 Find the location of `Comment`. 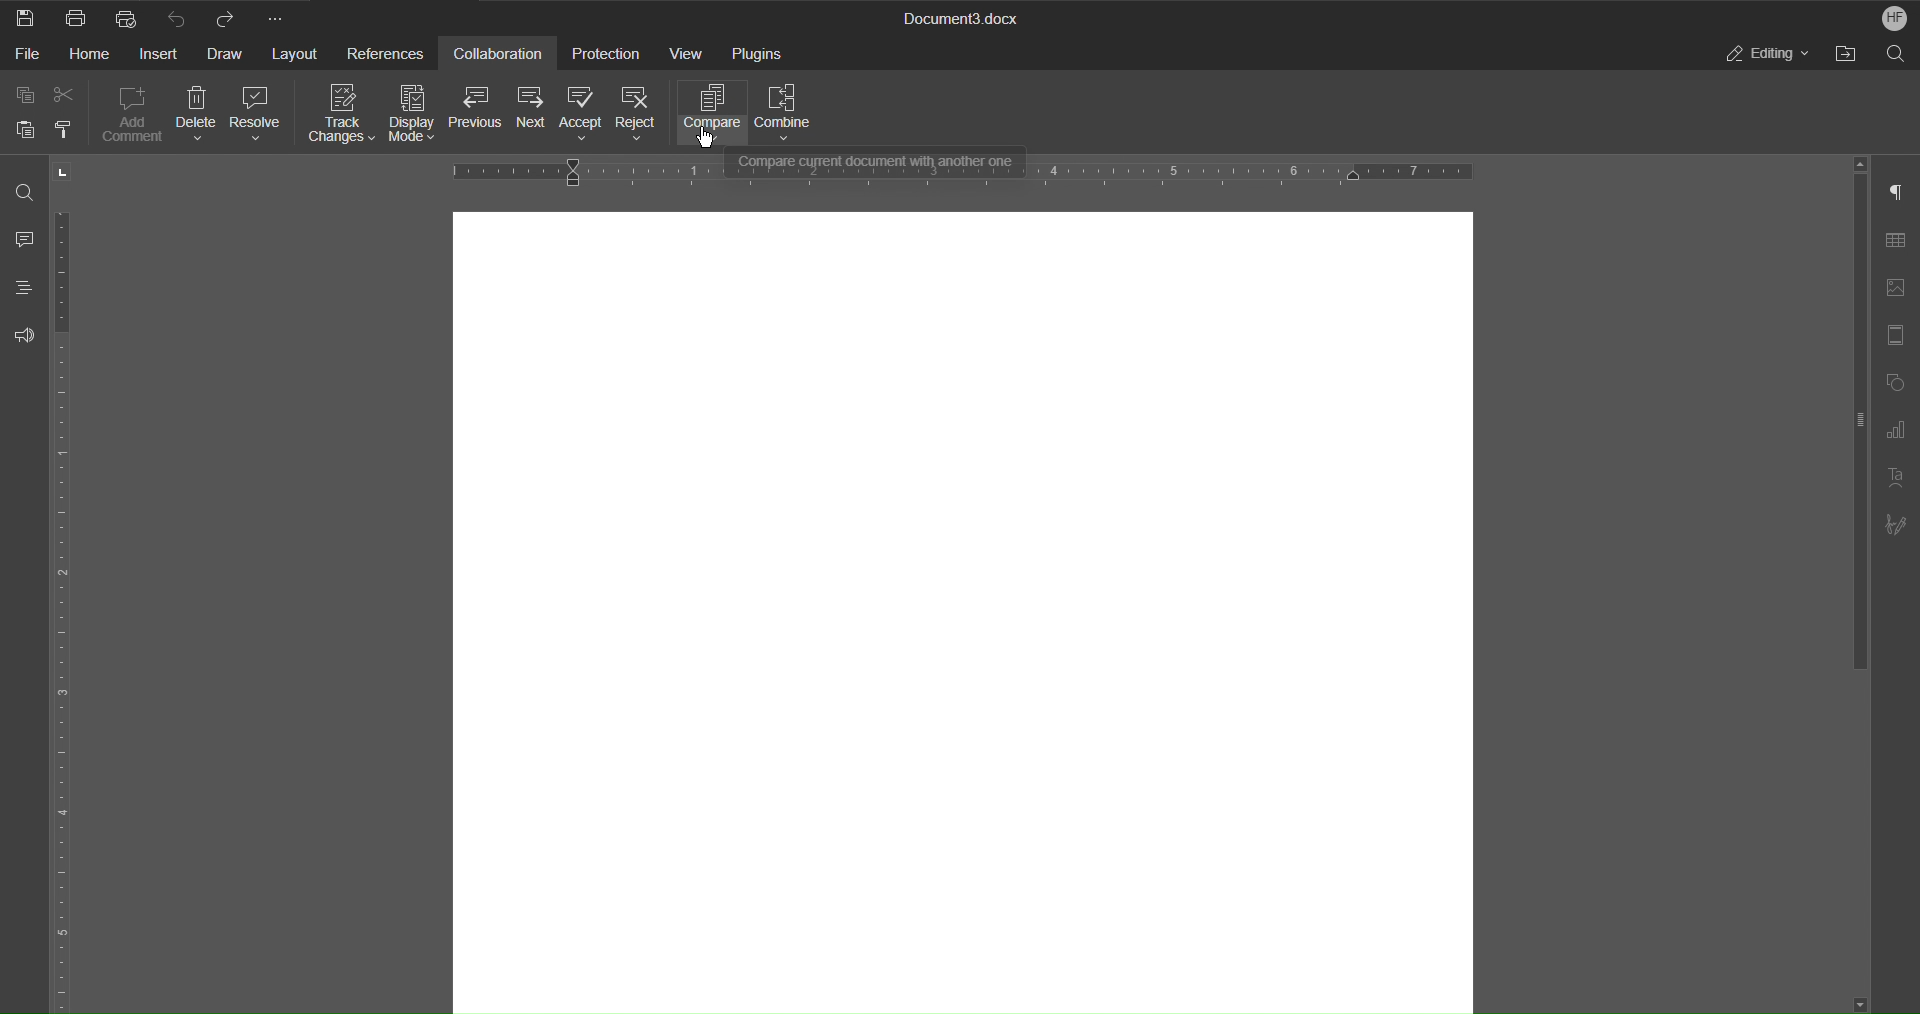

Comment is located at coordinates (24, 235).